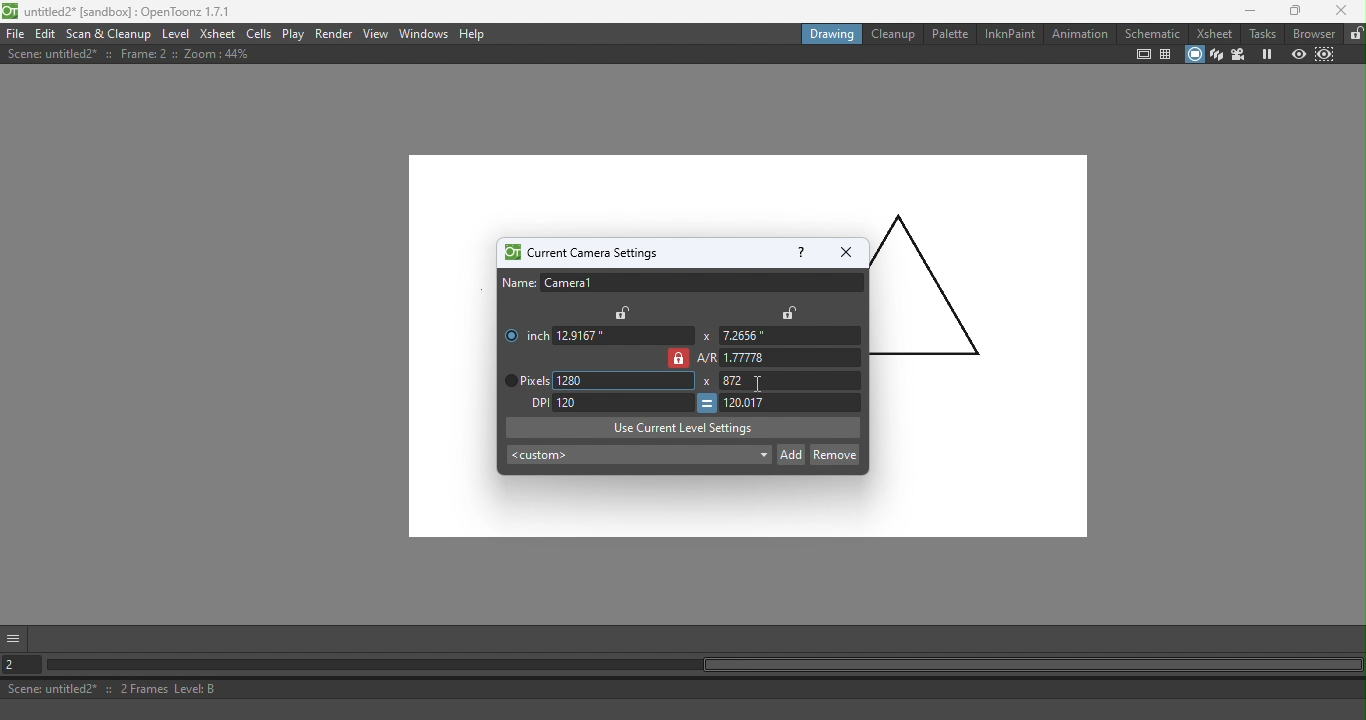 This screenshot has height=720, width=1366. What do you see at coordinates (23, 663) in the screenshot?
I see `Set the current frame` at bounding box center [23, 663].